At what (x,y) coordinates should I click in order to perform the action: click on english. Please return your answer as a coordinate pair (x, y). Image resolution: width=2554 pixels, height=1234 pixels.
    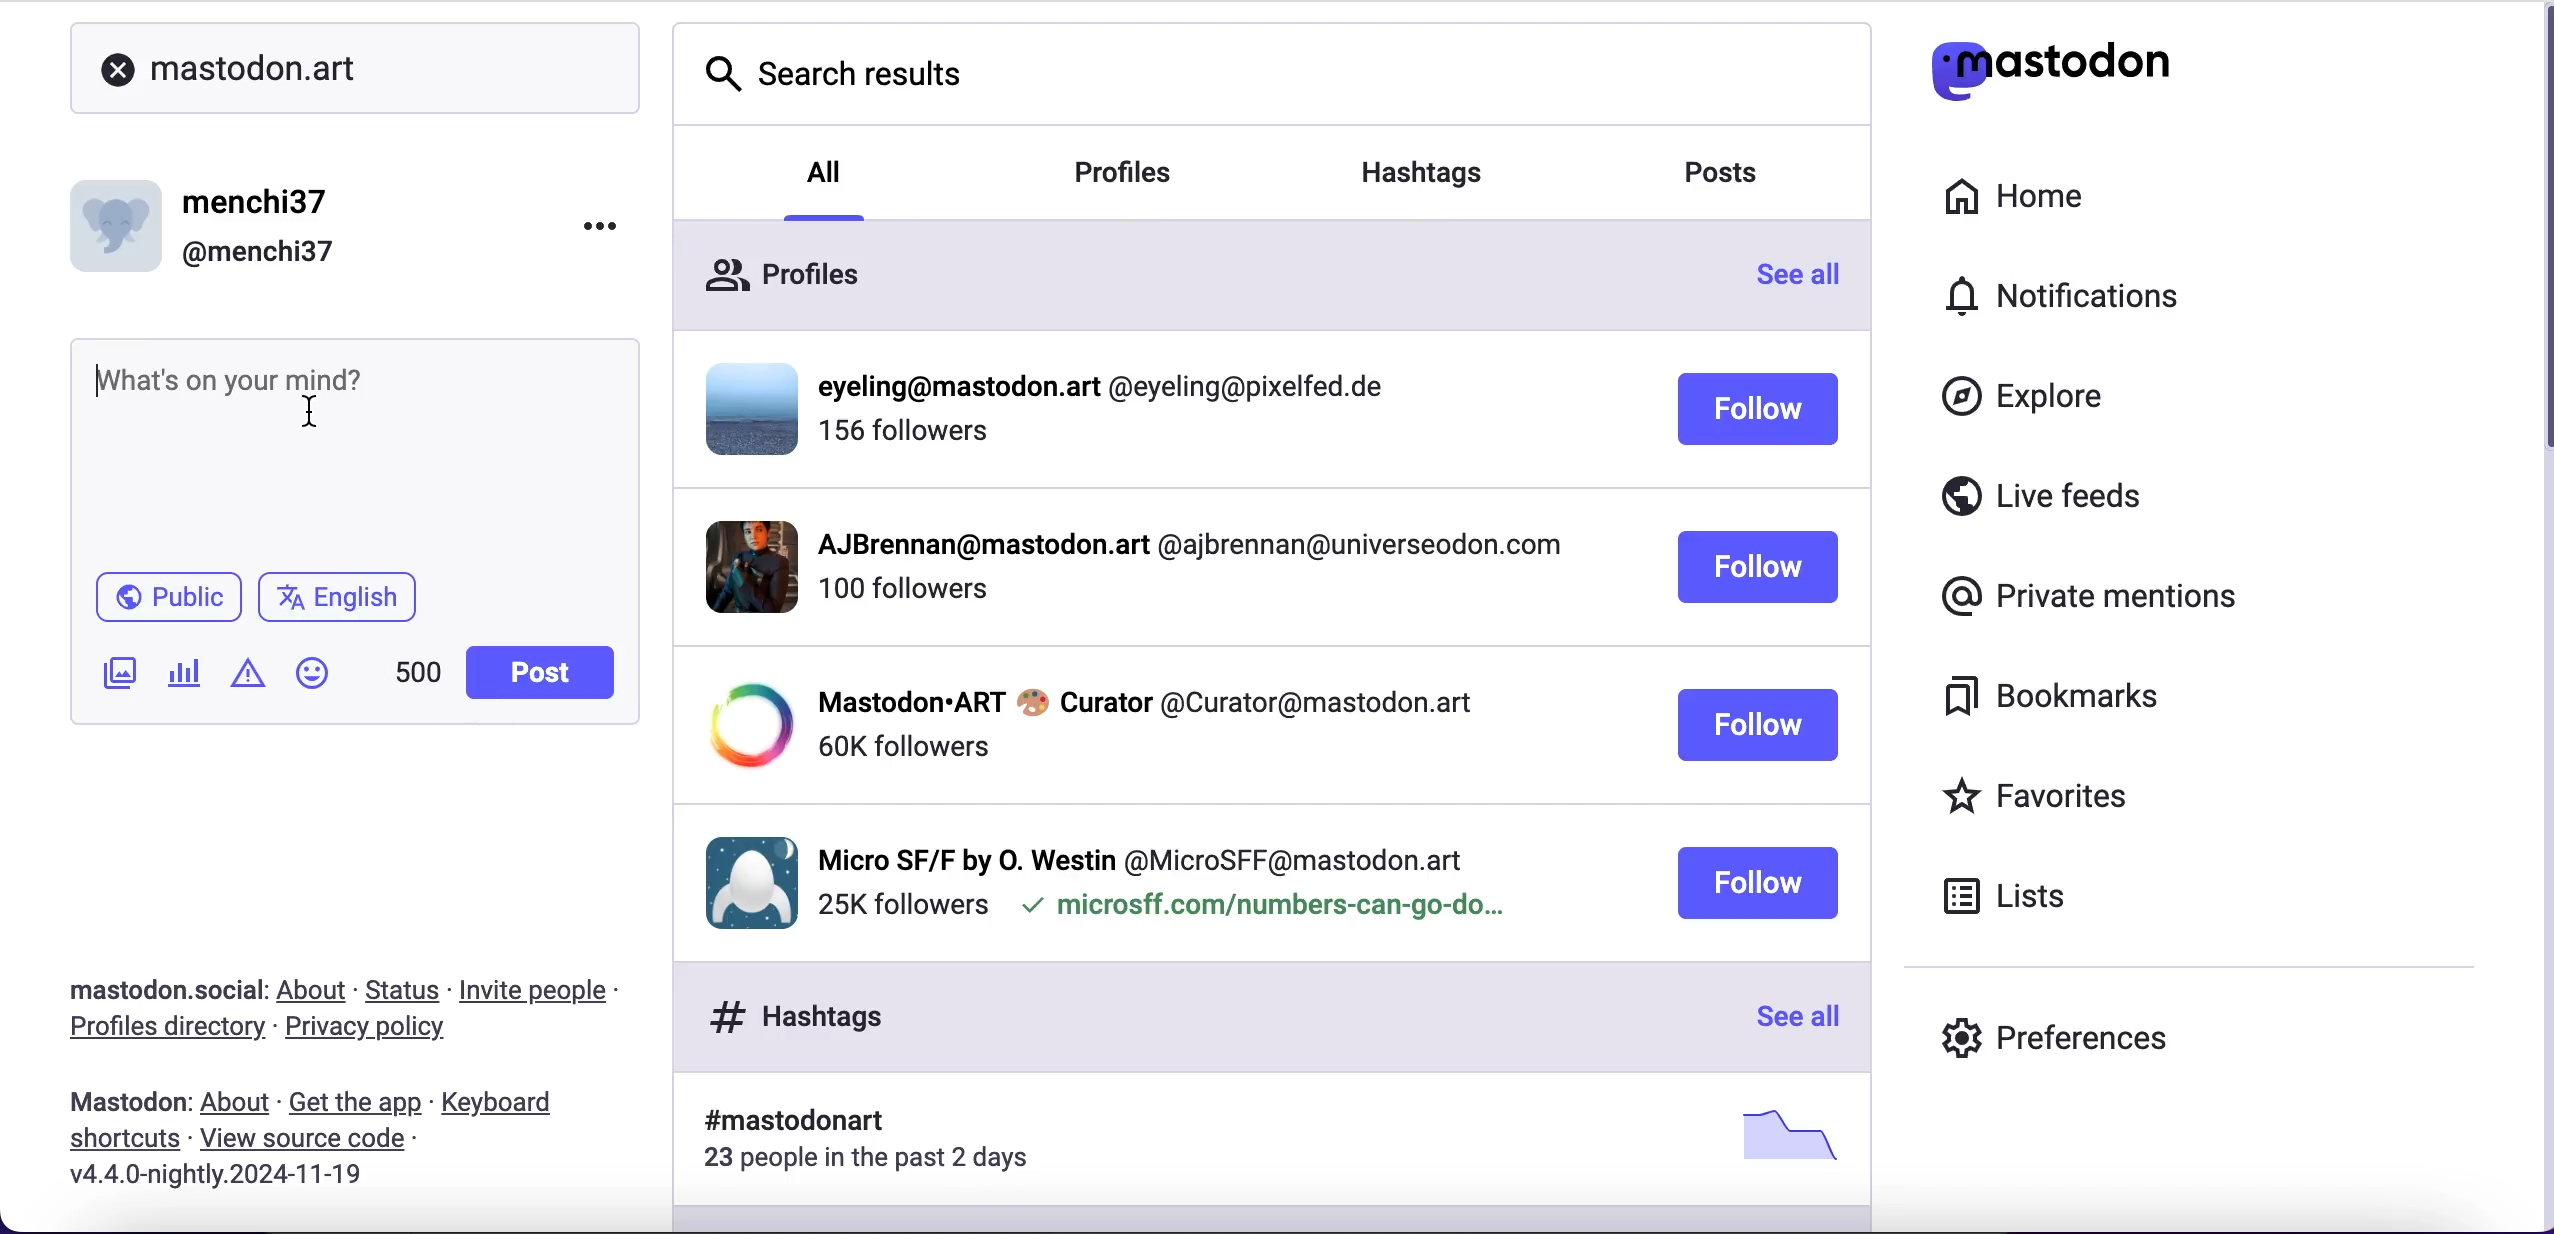
    Looking at the image, I should click on (342, 602).